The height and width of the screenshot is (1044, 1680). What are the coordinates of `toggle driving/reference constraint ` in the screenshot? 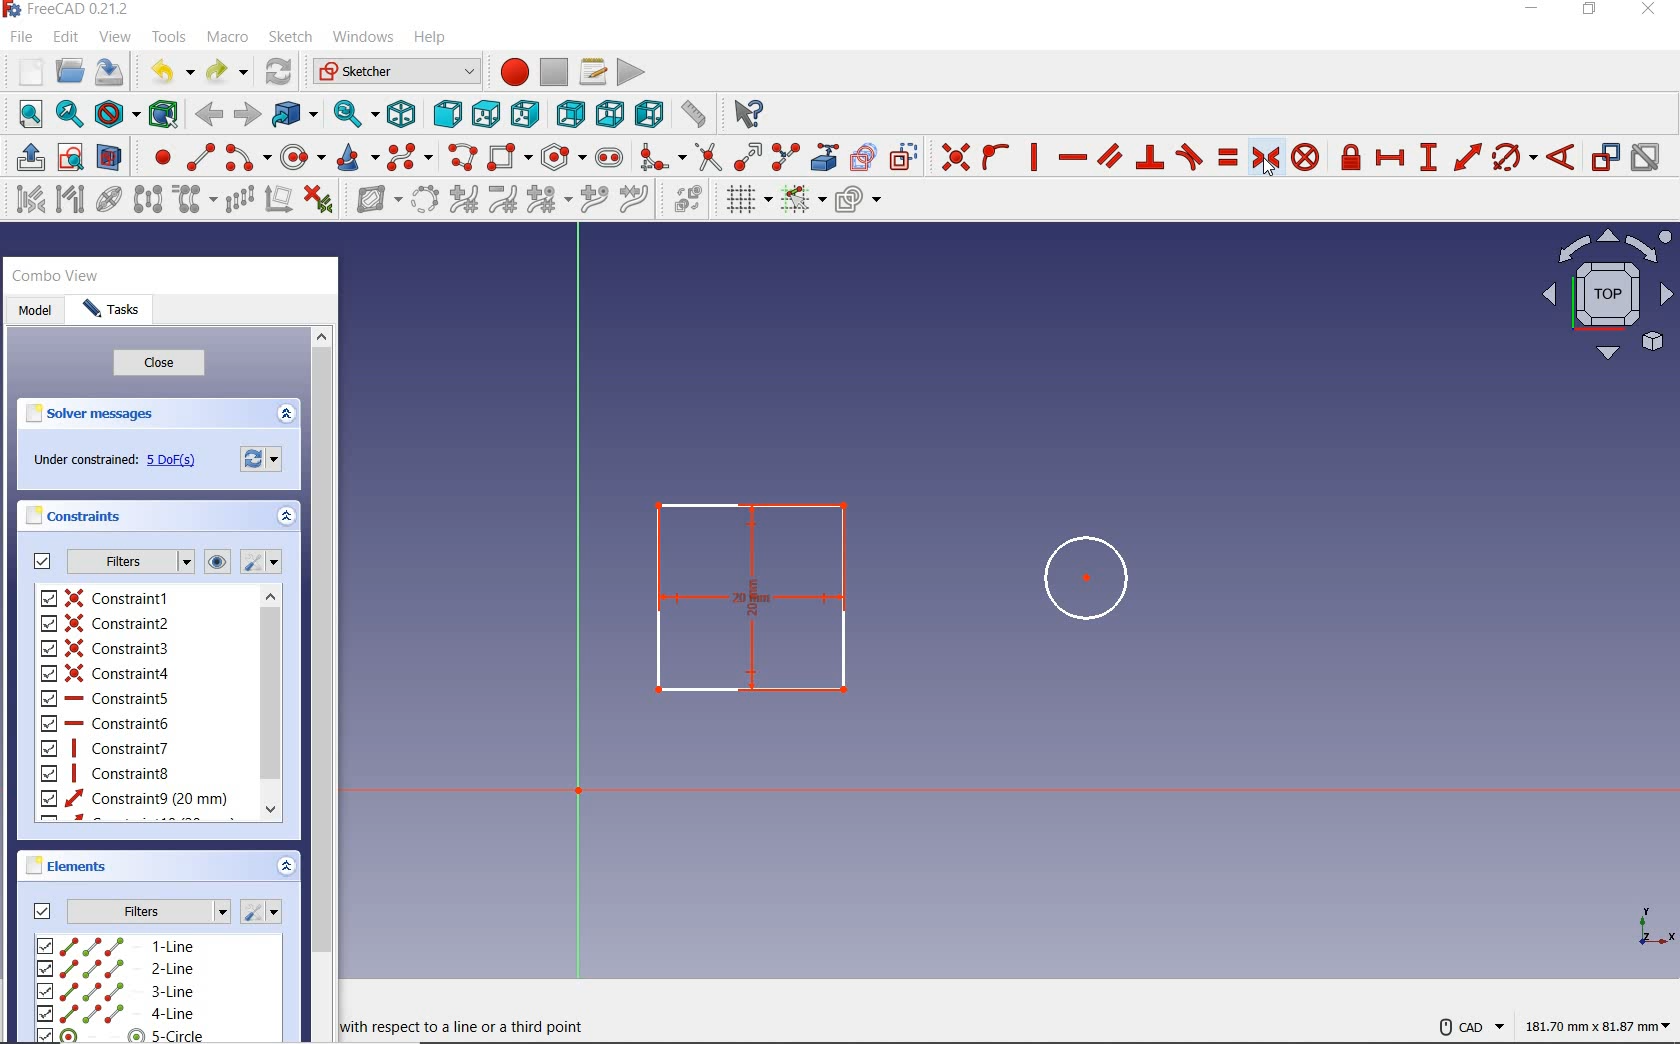 It's located at (1606, 158).